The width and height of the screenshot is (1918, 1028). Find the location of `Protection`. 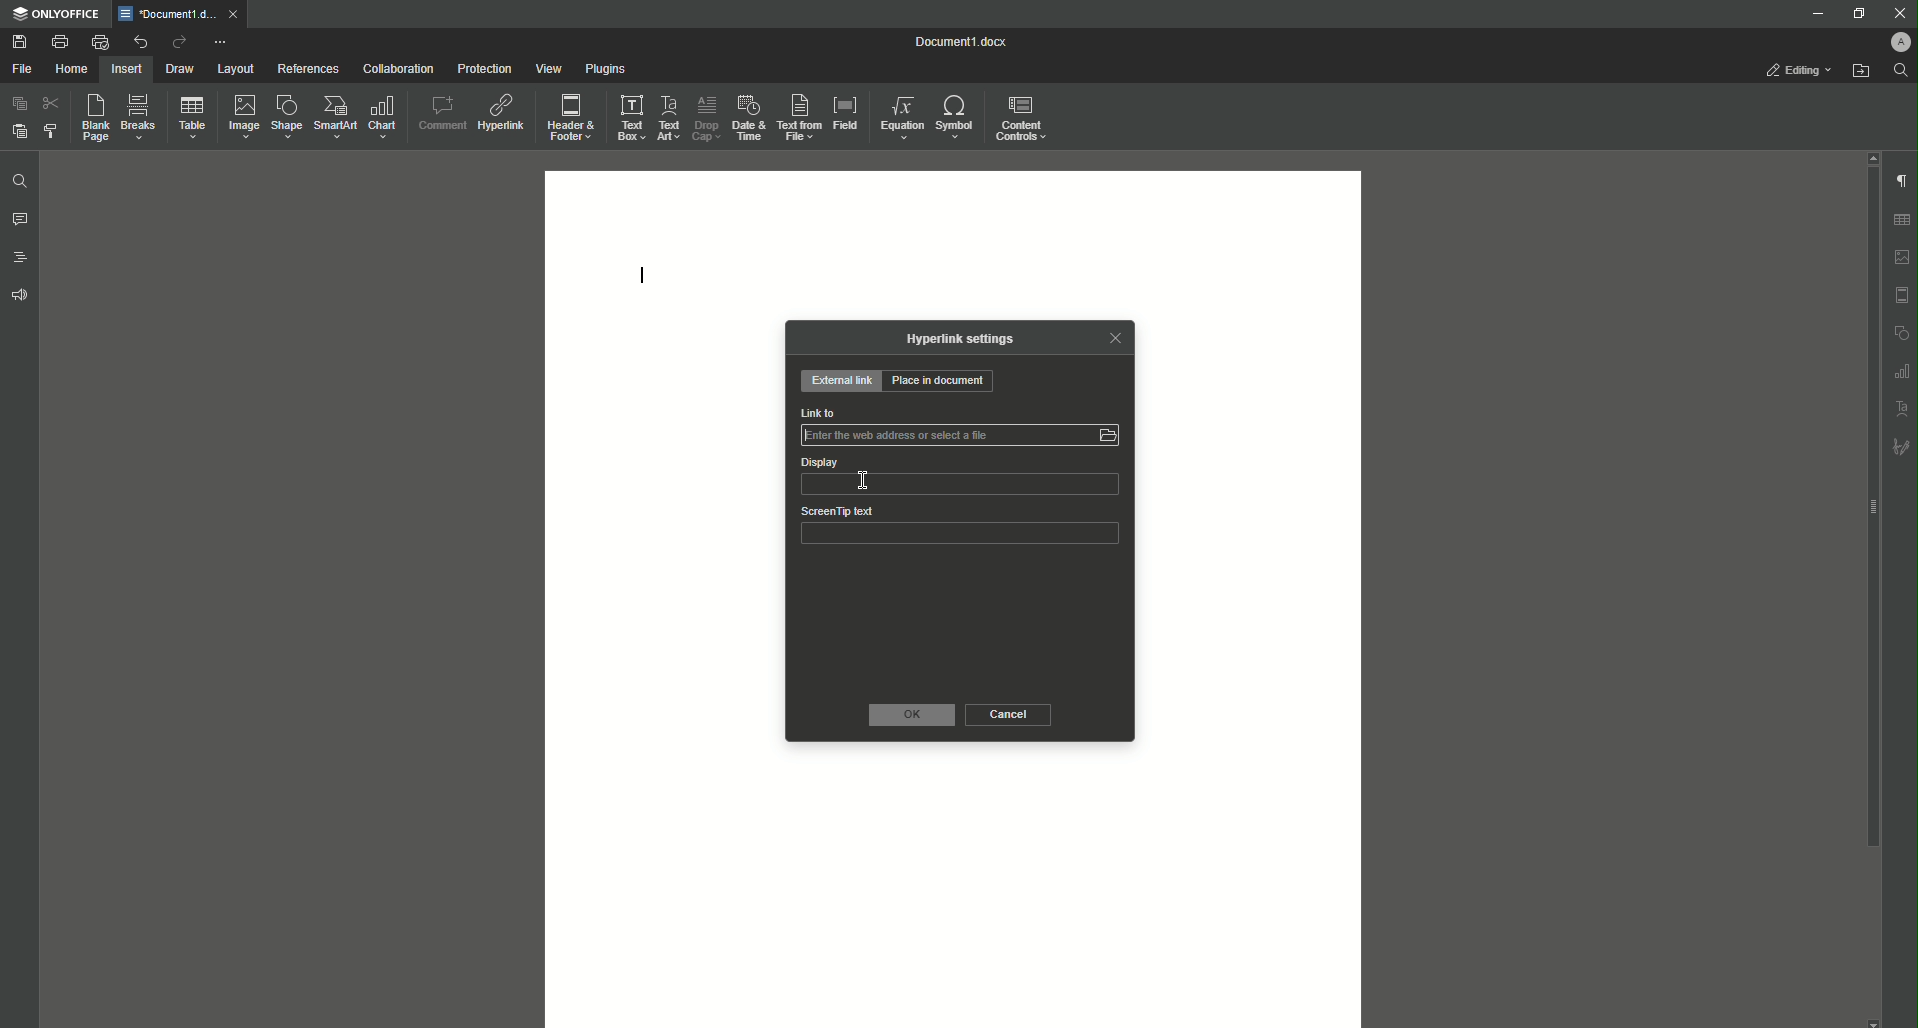

Protection is located at coordinates (484, 70).